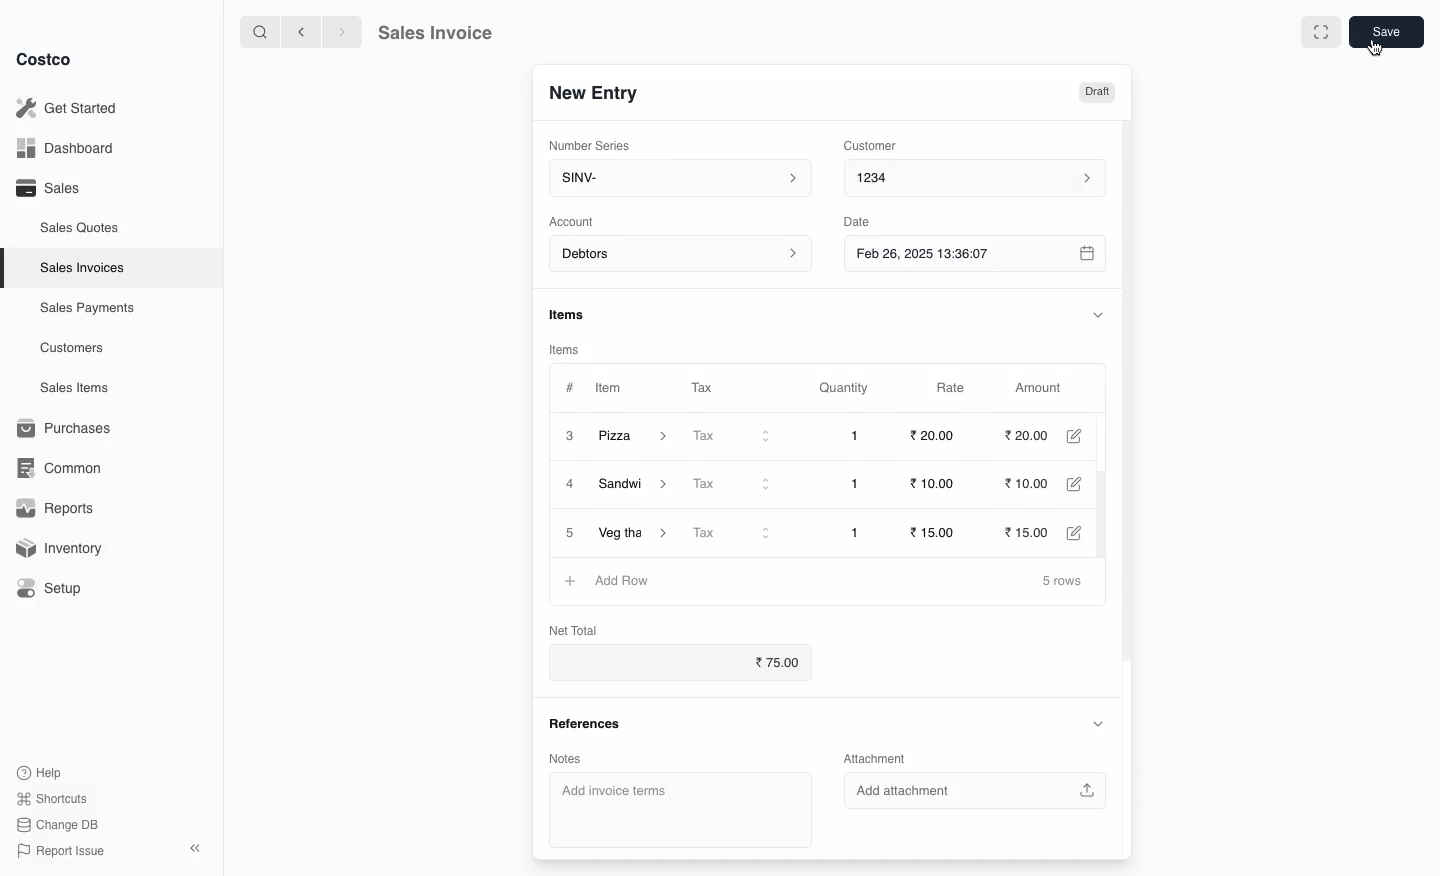 This screenshot has height=876, width=1440. I want to click on Sales Quotes, so click(82, 227).